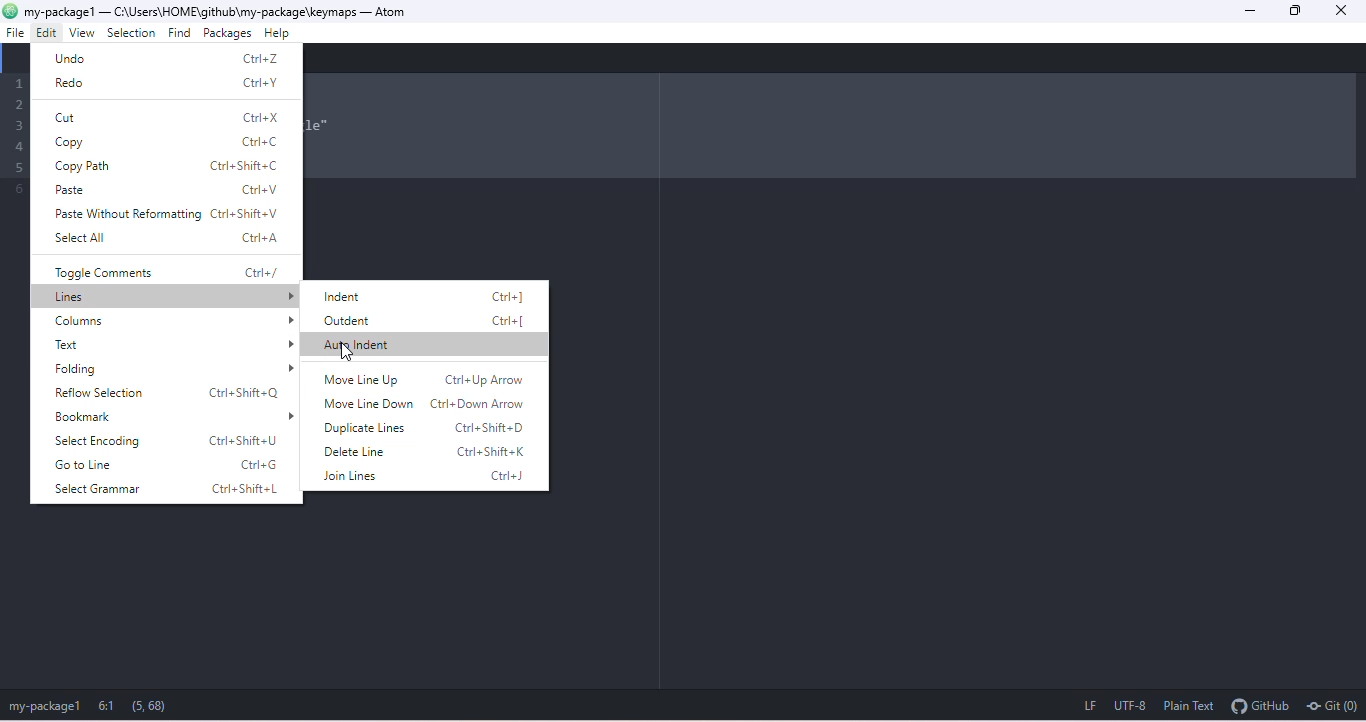 The width and height of the screenshot is (1366, 722). What do you see at coordinates (166, 85) in the screenshot?
I see `redo` at bounding box center [166, 85].